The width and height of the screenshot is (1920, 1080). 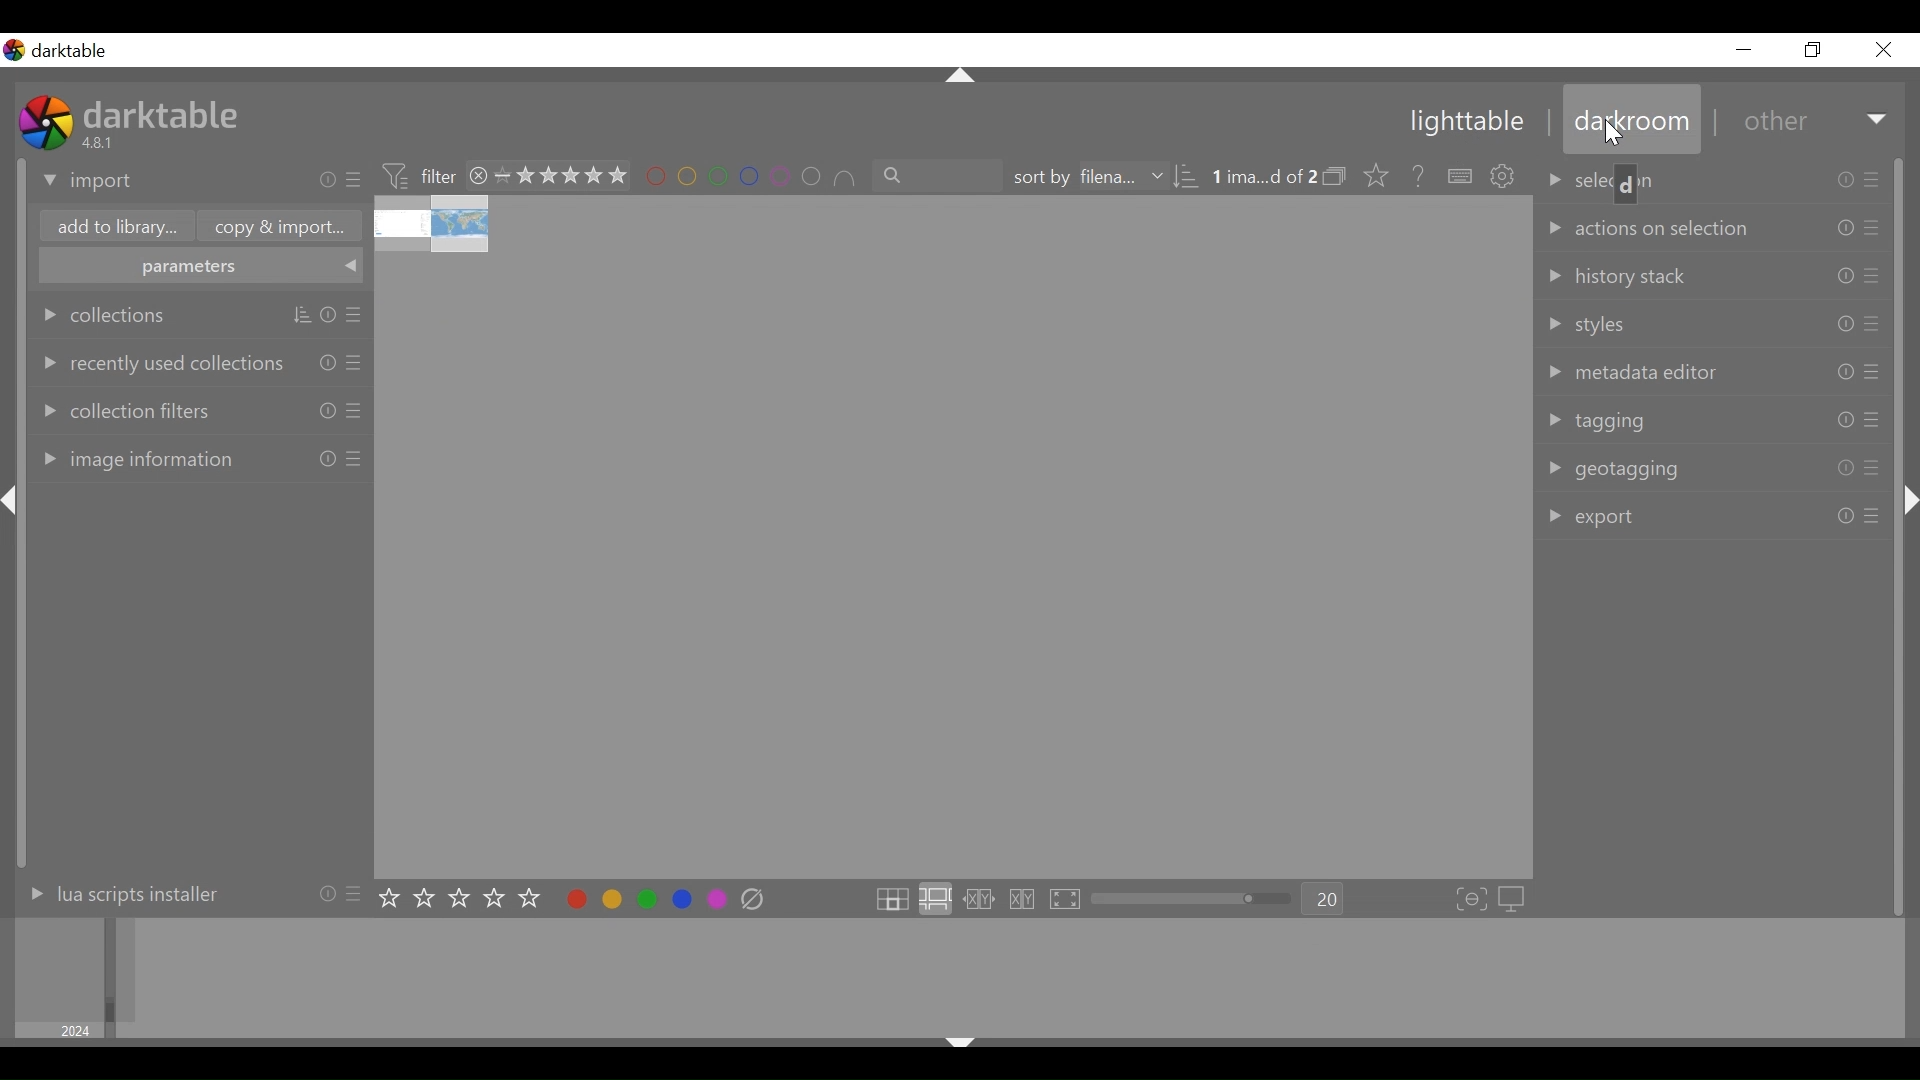 What do you see at coordinates (753, 902) in the screenshot?
I see `clear color labels` at bounding box center [753, 902].